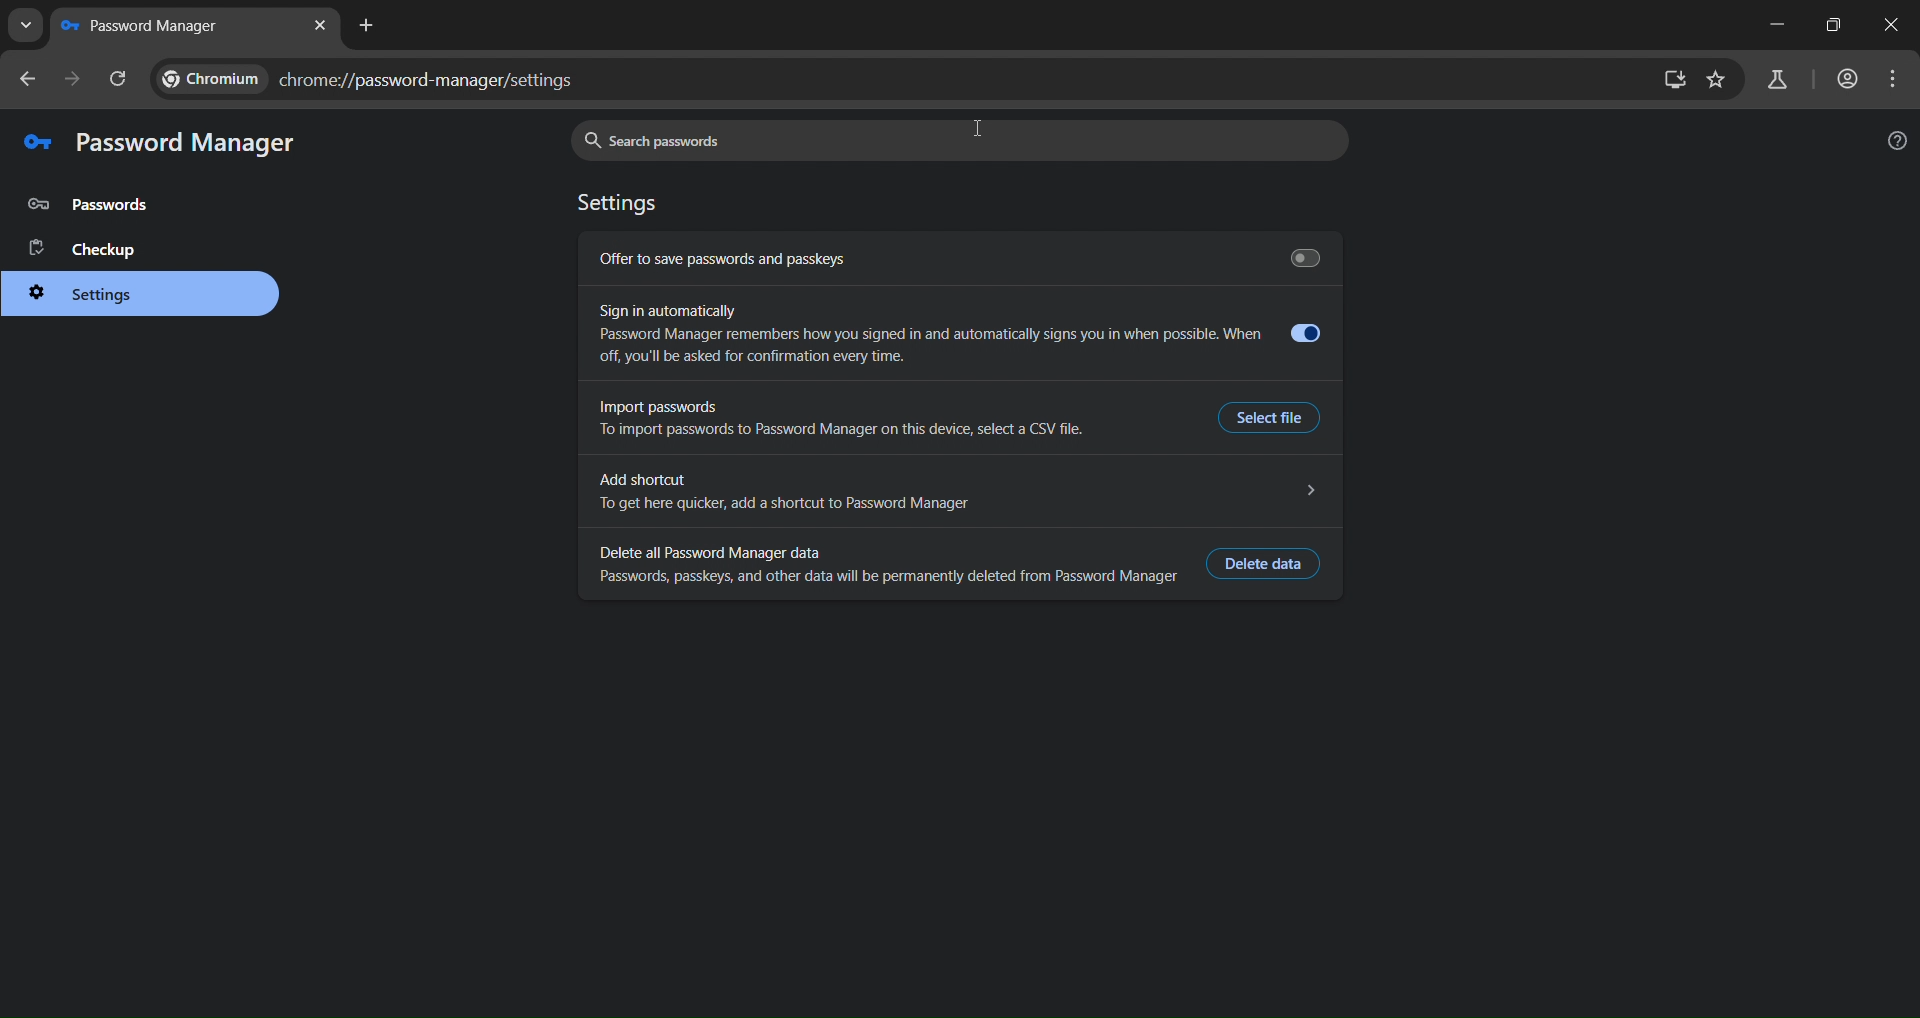  Describe the element at coordinates (1832, 25) in the screenshot. I see `restore down` at that location.